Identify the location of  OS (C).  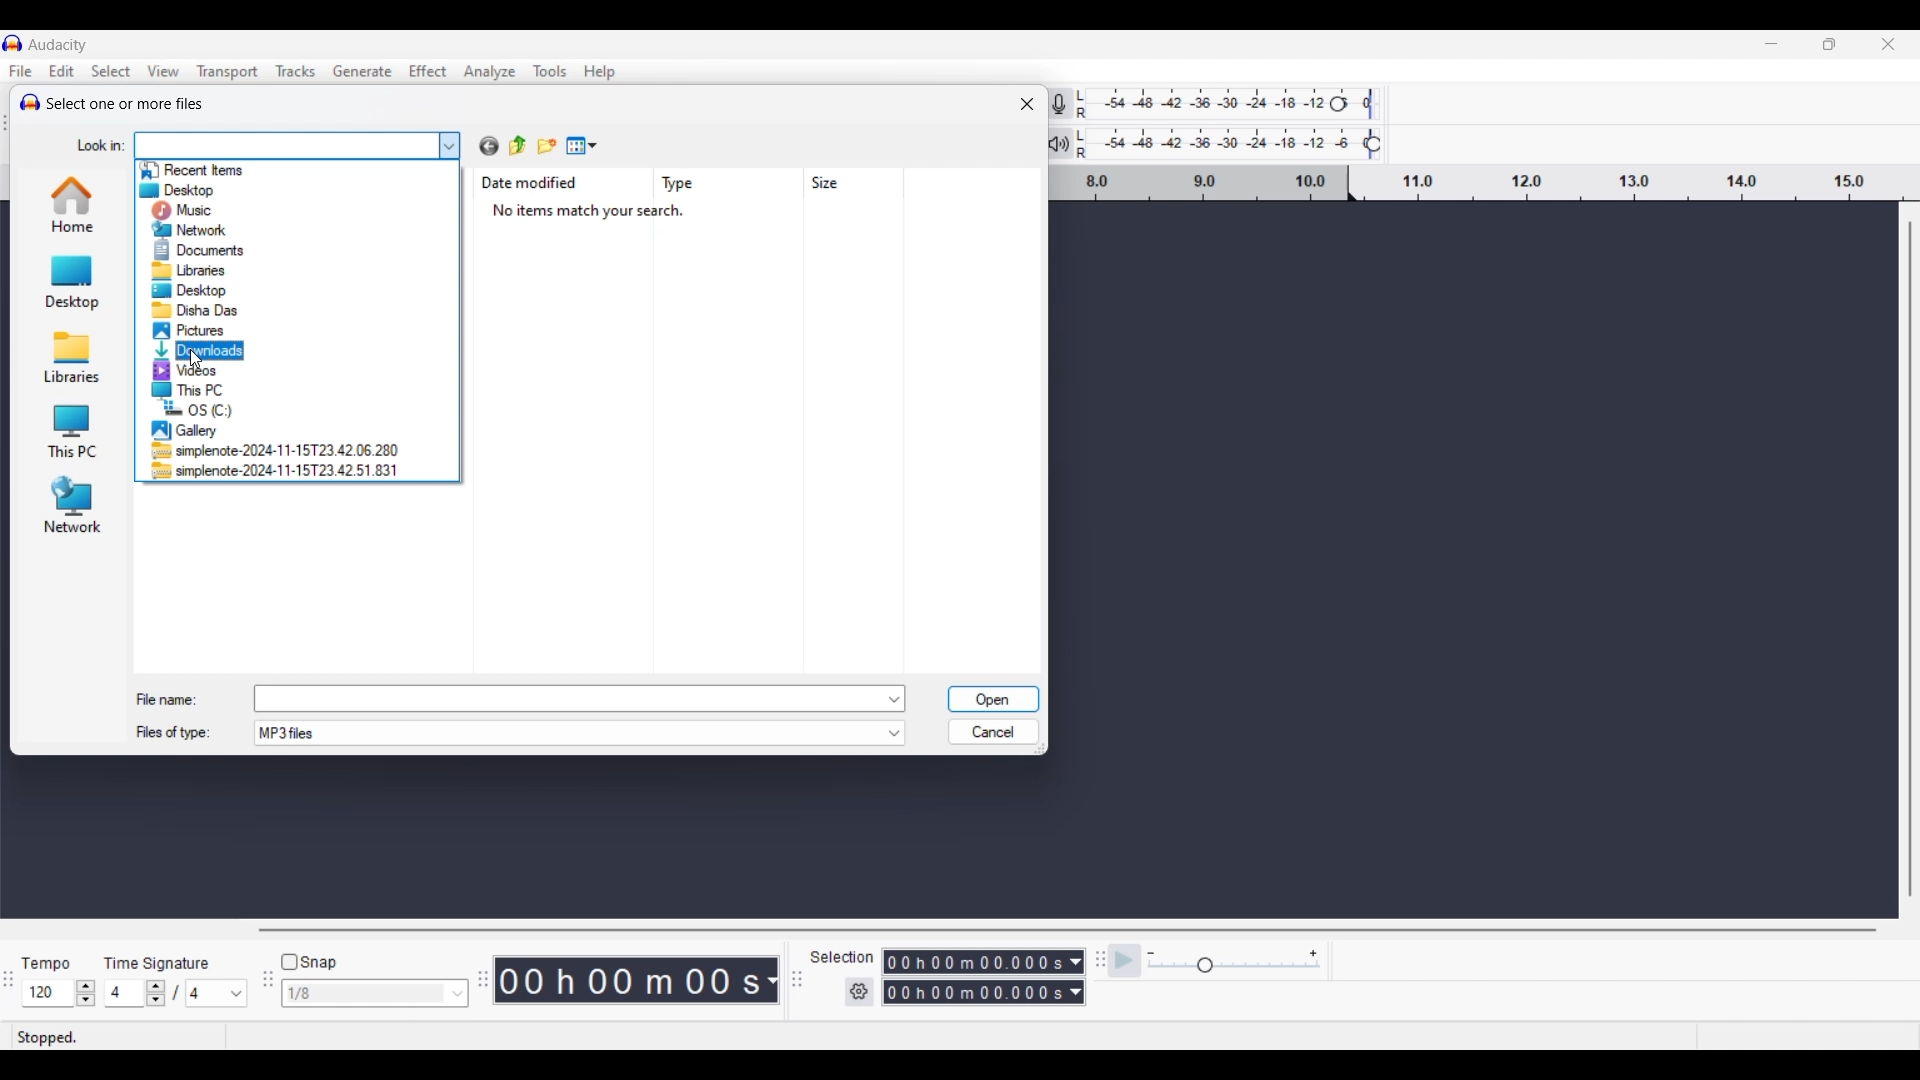
(198, 408).